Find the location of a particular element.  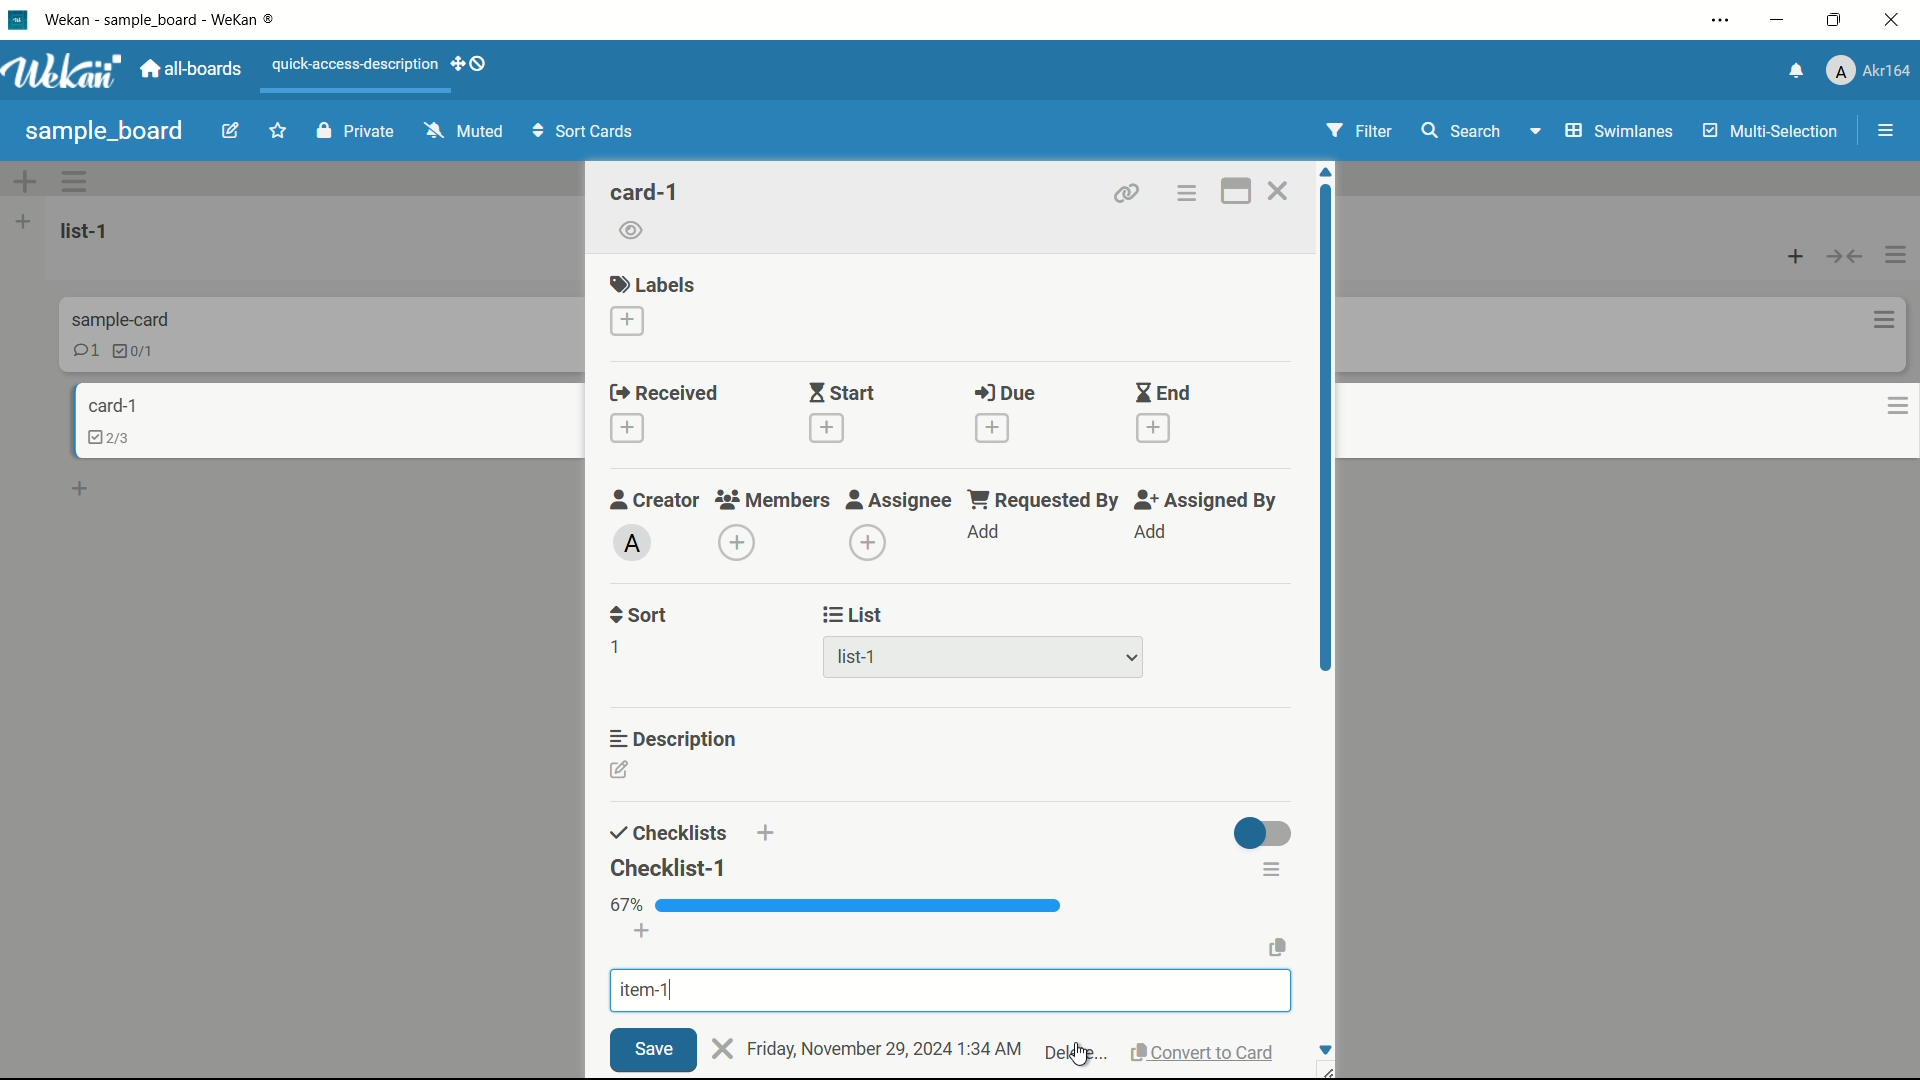

collapse is located at coordinates (1843, 255).